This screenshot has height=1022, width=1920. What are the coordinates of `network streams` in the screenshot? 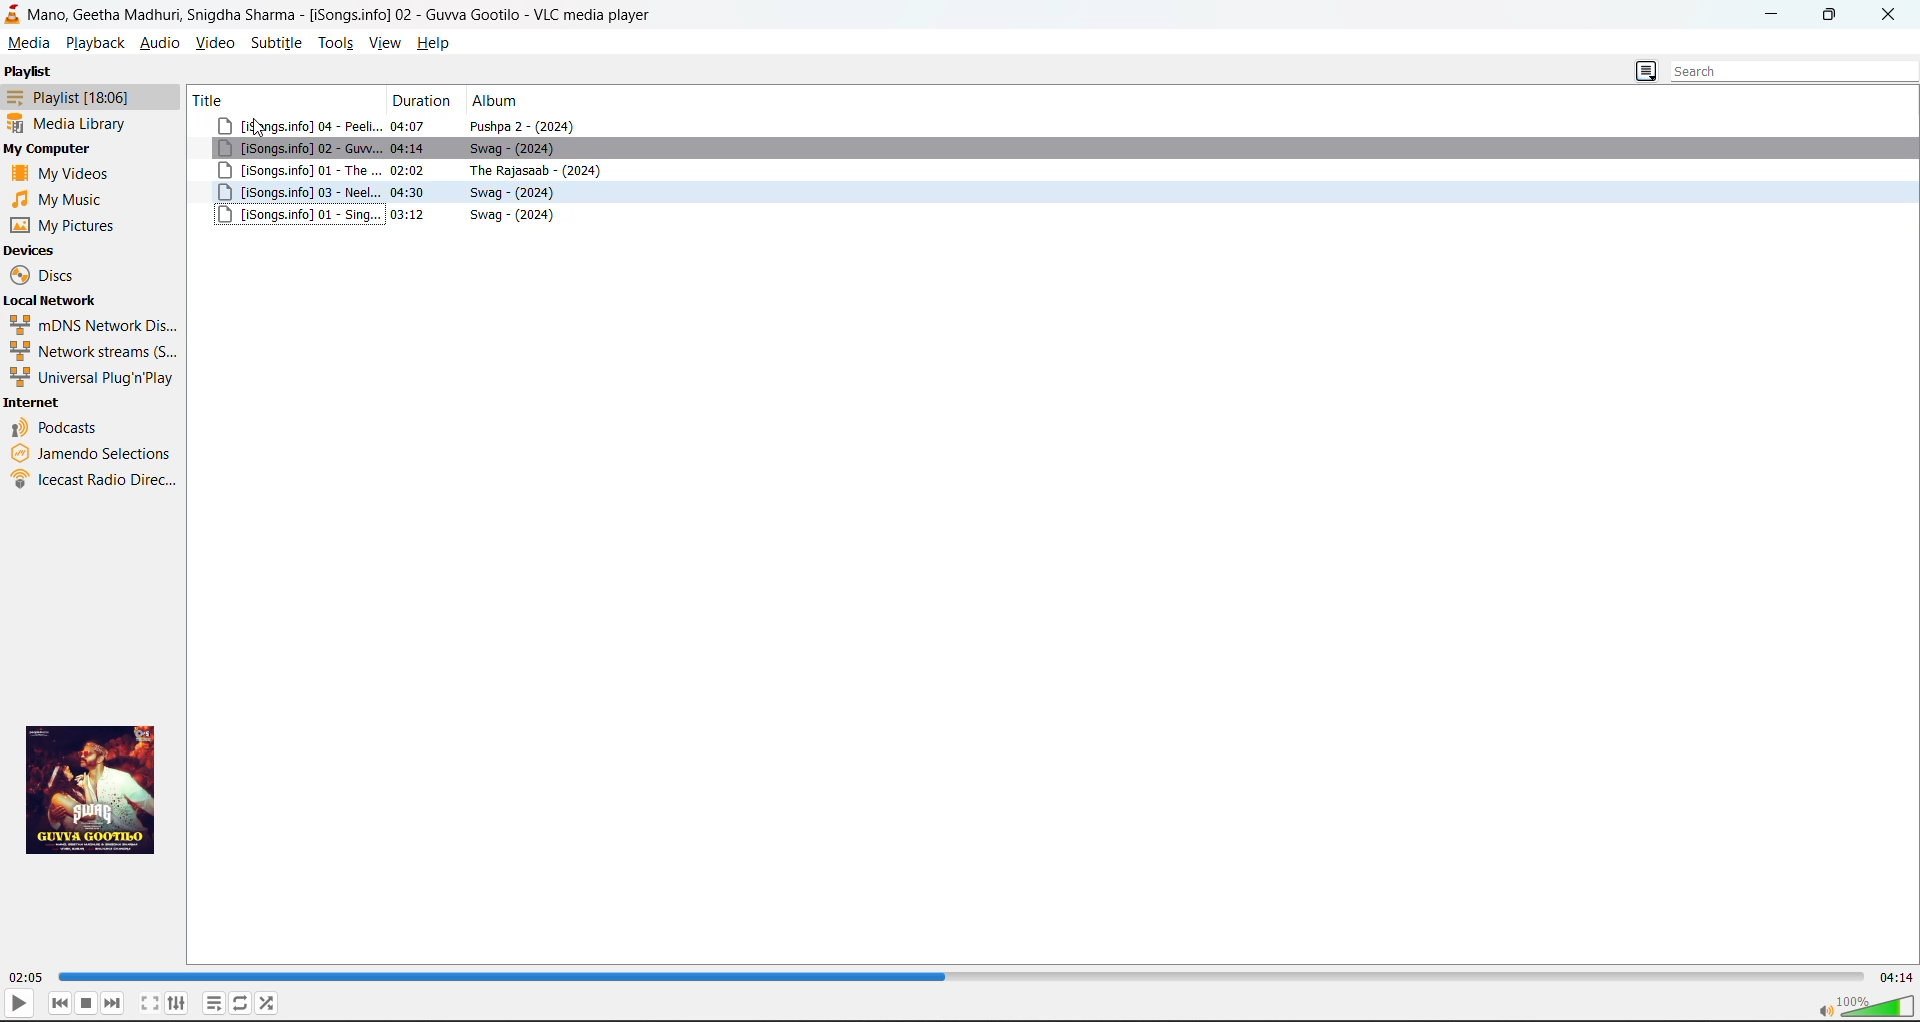 It's located at (88, 350).